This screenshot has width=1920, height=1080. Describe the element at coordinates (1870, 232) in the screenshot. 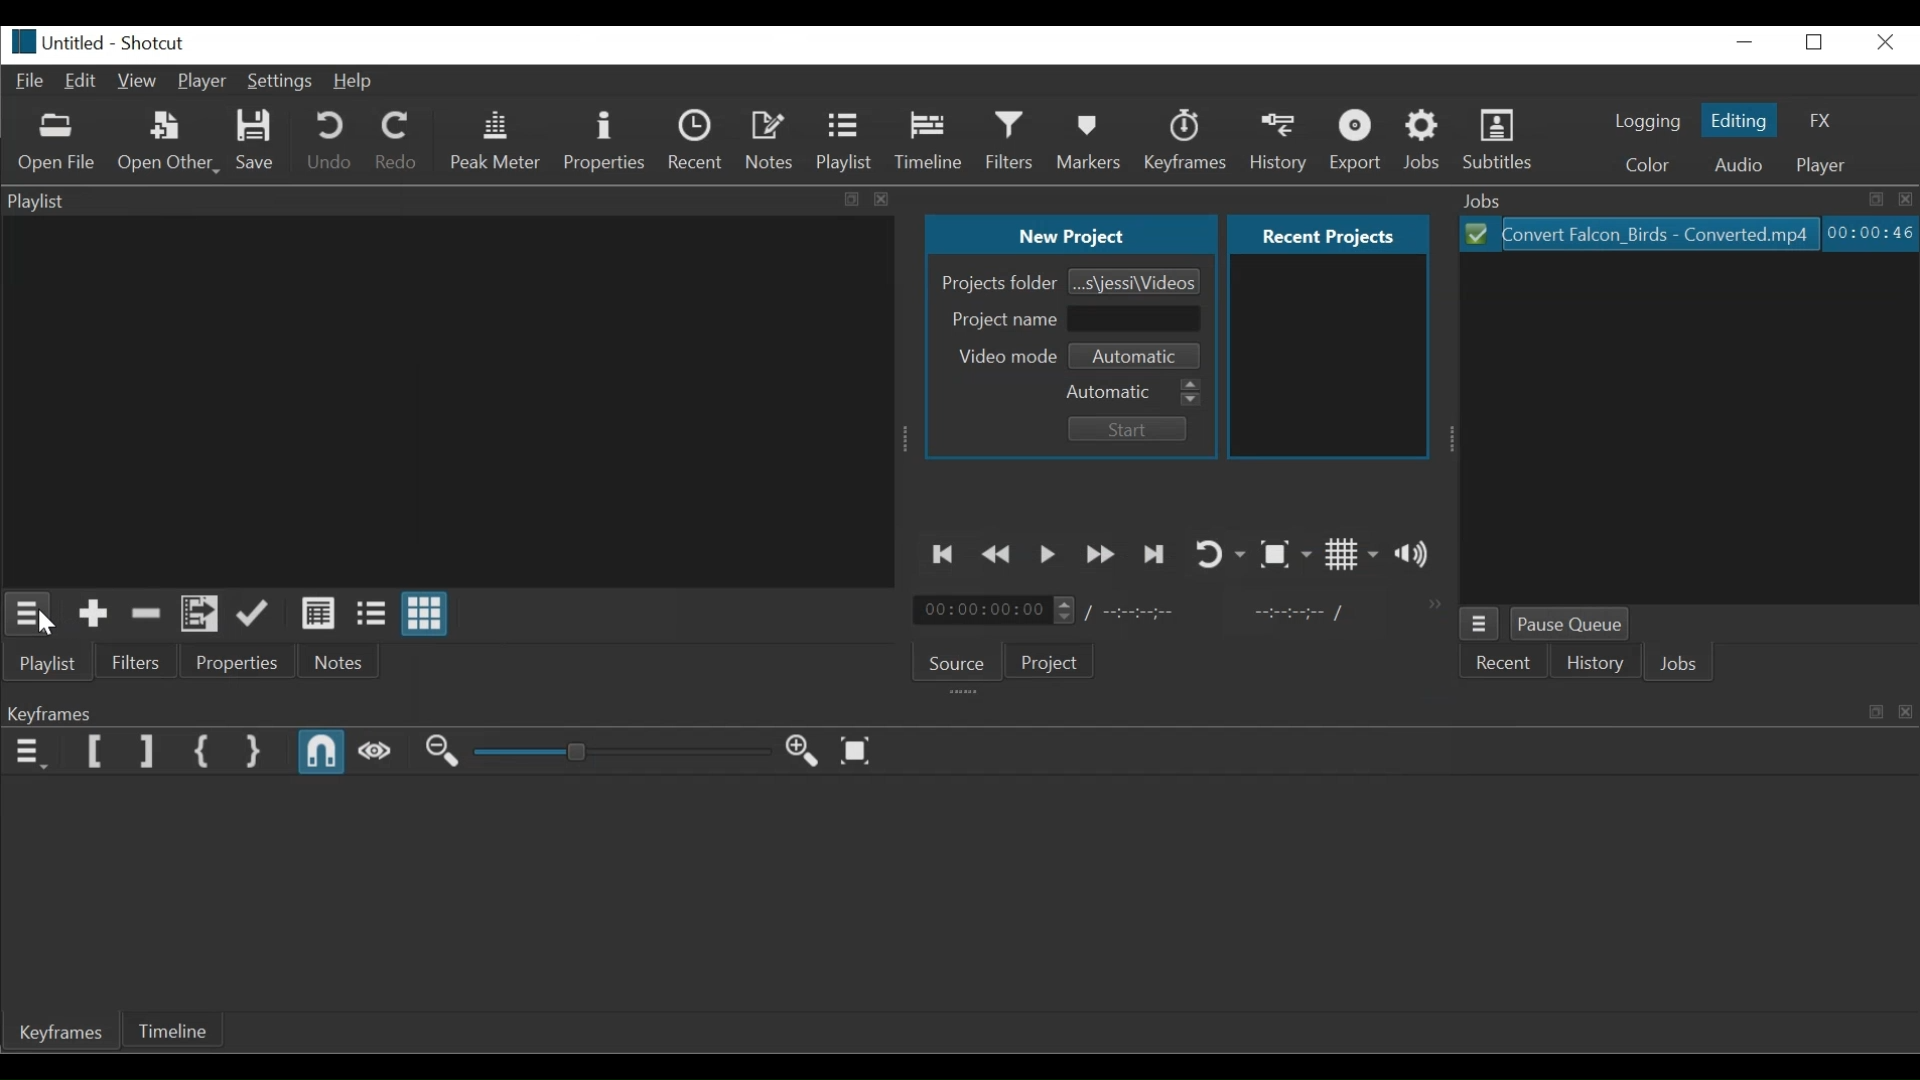

I see `Elapsed: Hours: Minutes: Seconds` at that location.